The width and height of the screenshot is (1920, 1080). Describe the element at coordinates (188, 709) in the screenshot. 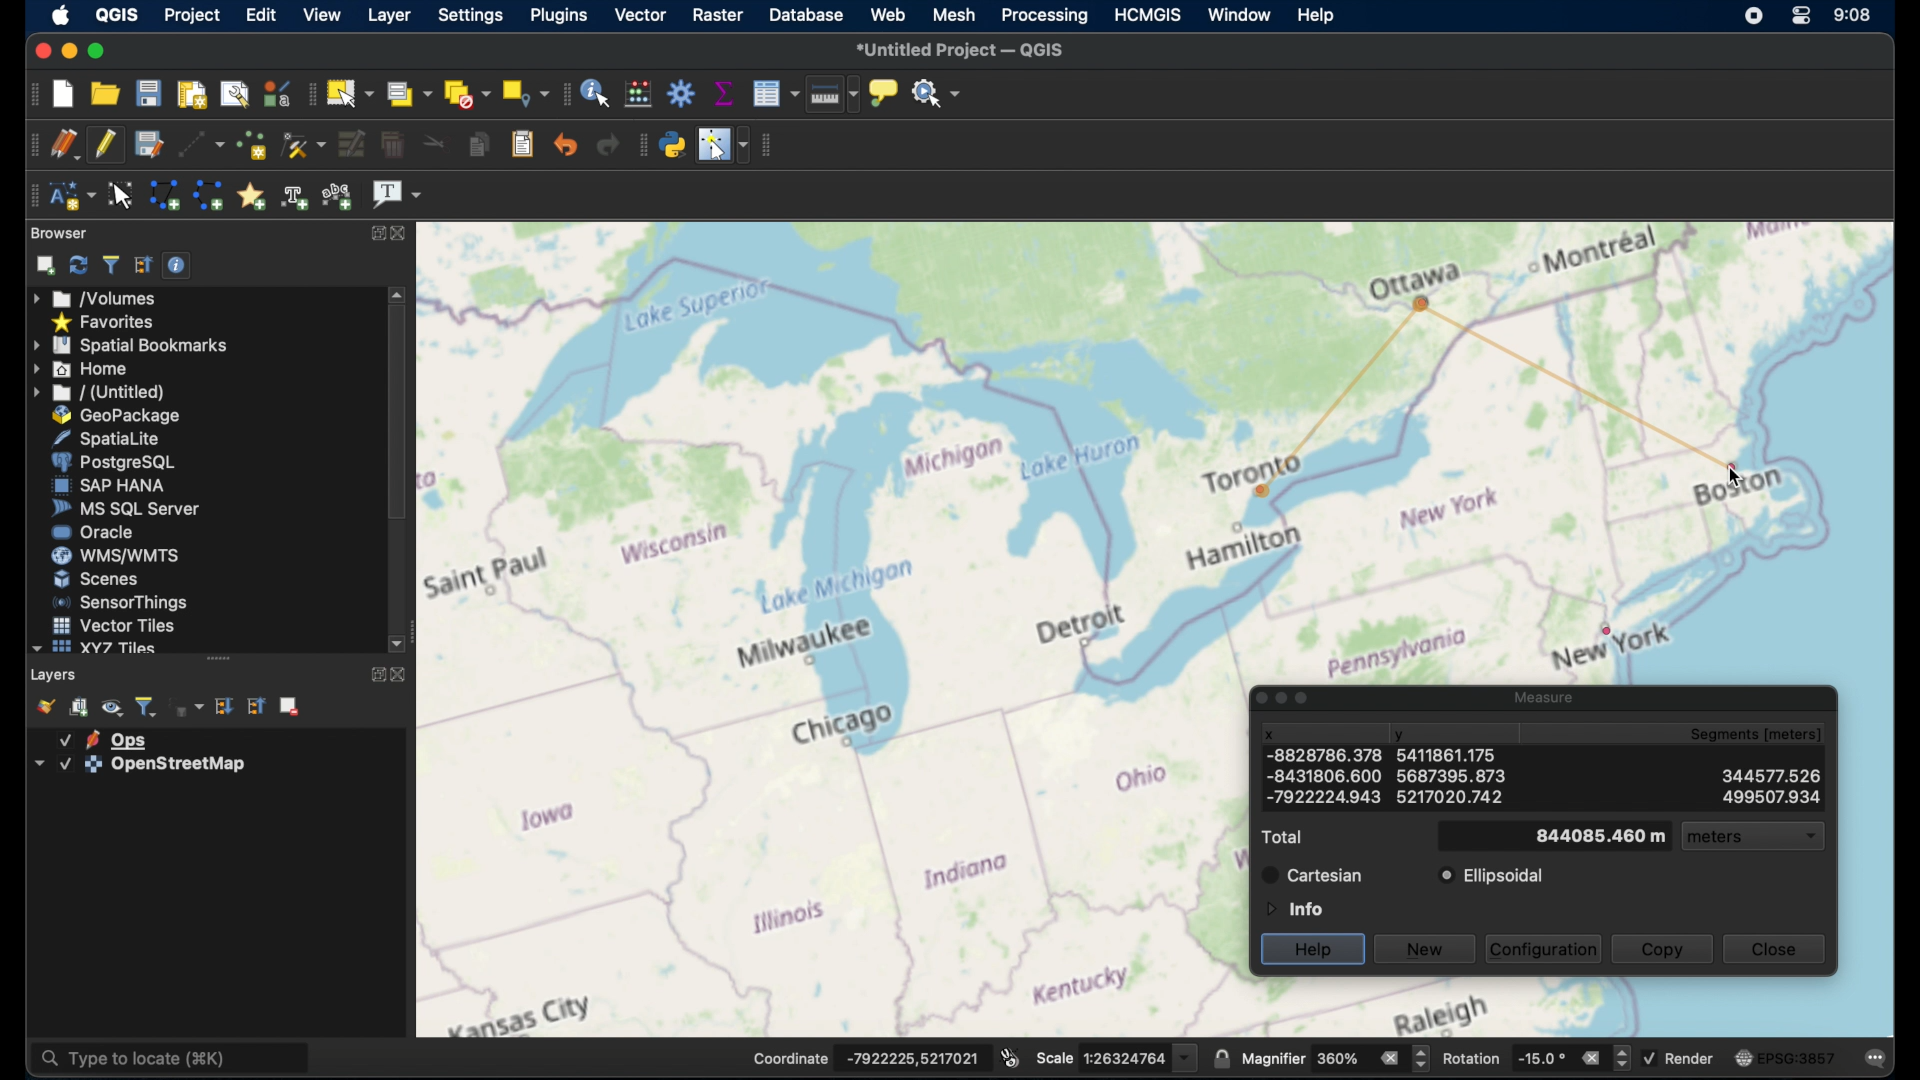

I see `filter legend by expression` at that location.